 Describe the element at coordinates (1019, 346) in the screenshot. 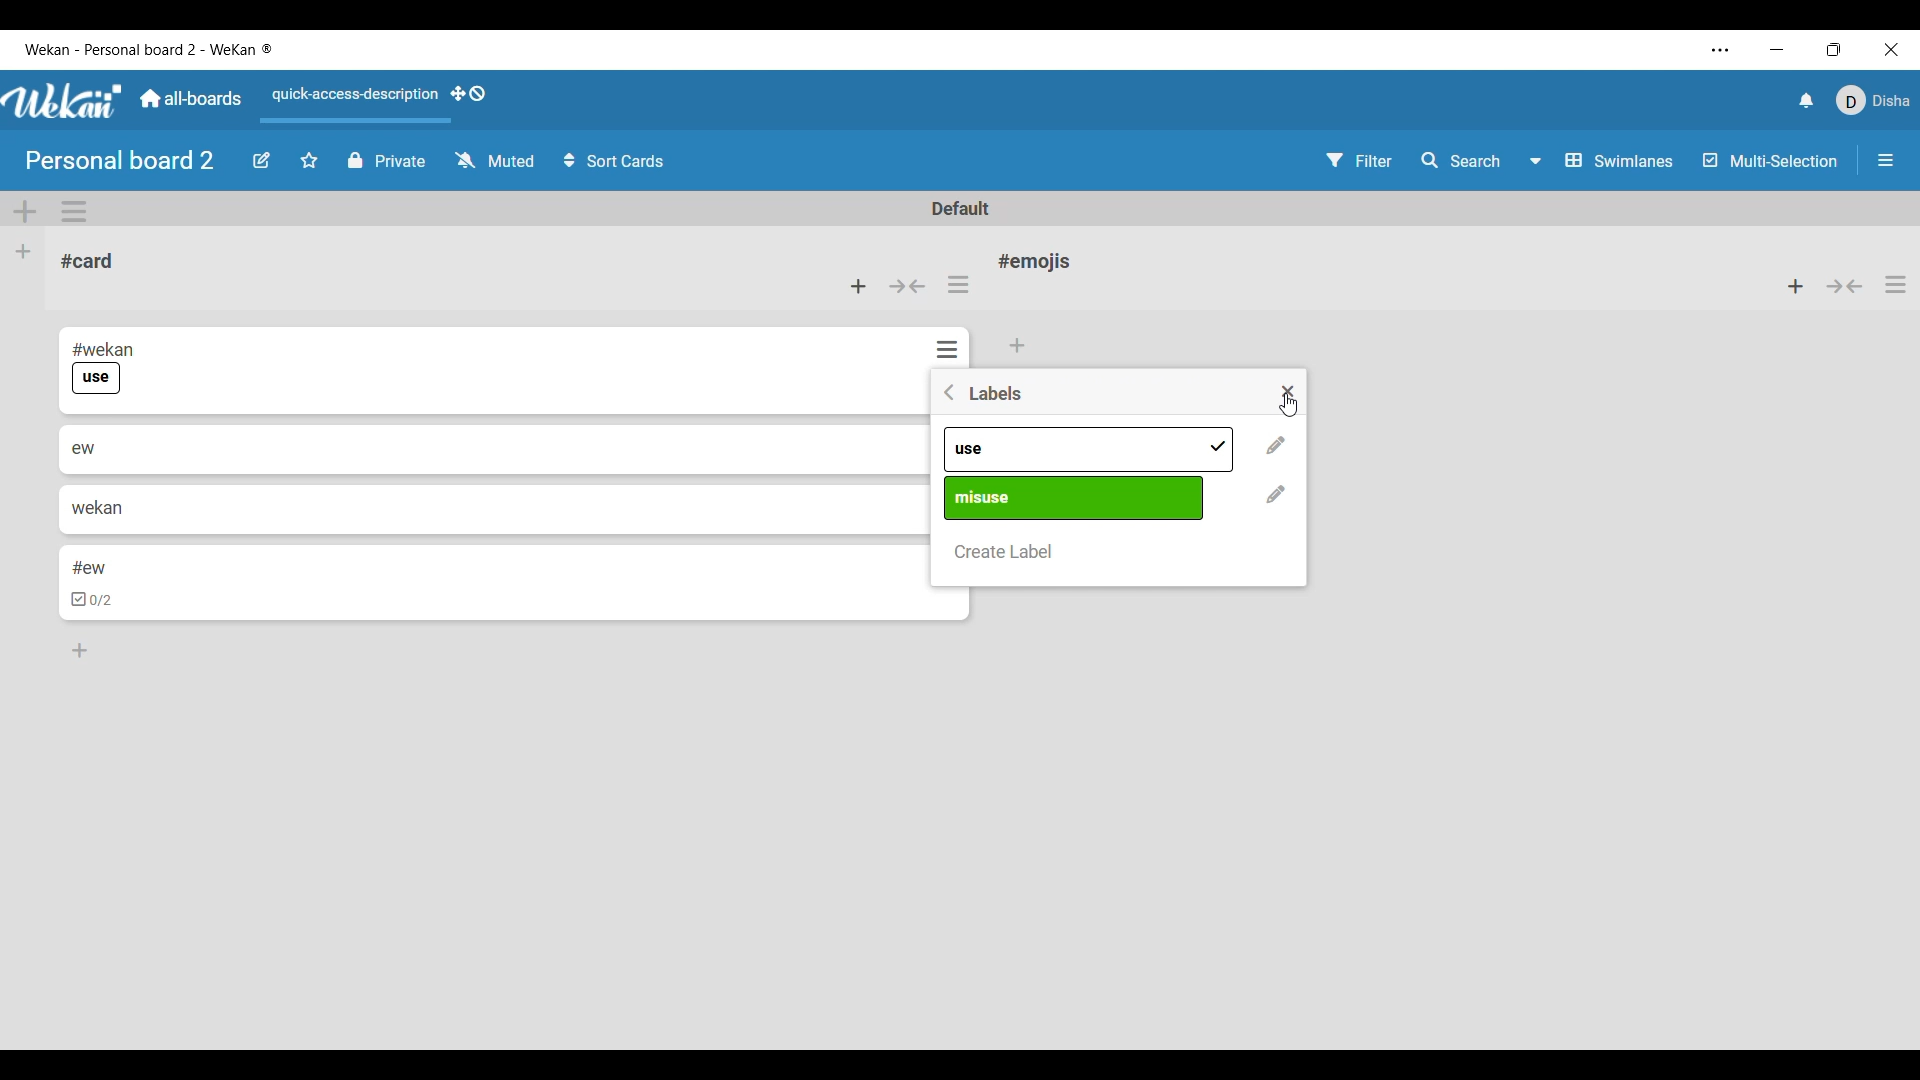

I see `Add card to bottom of list` at that location.